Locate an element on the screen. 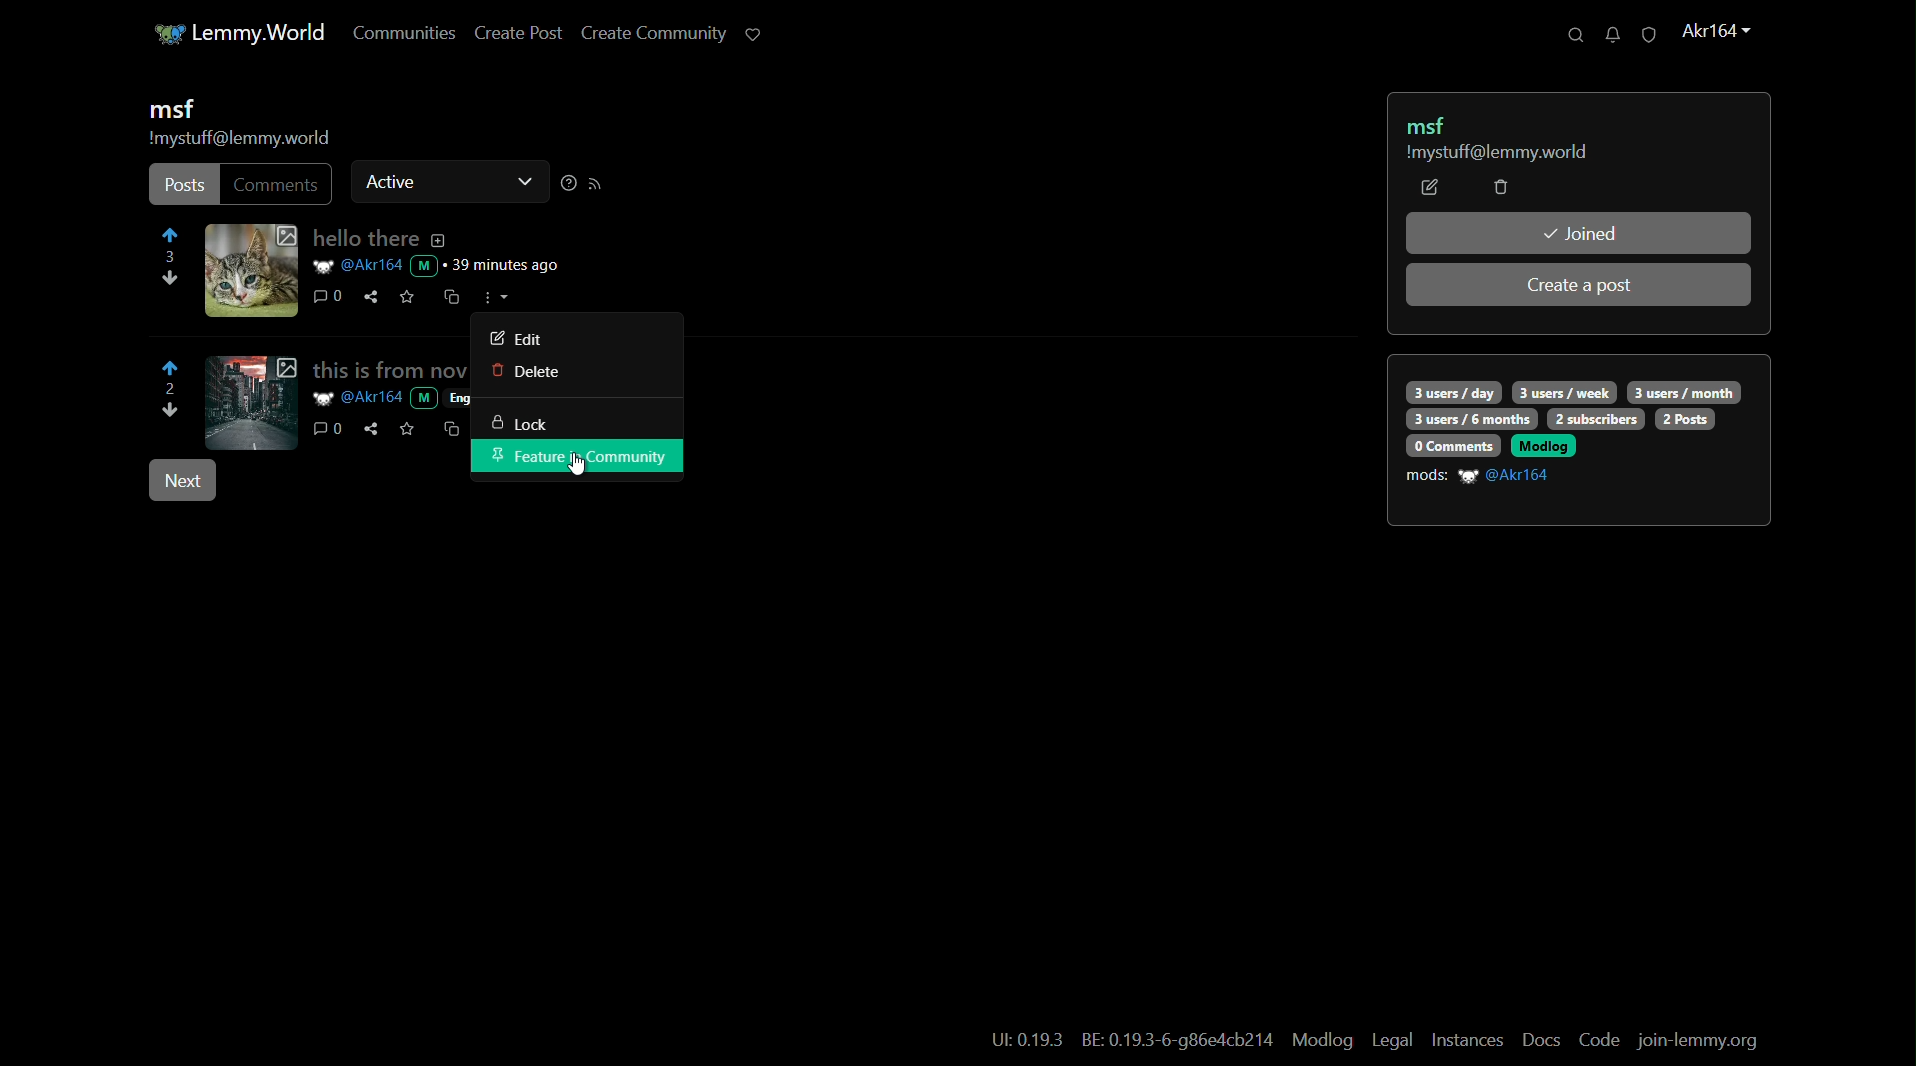  post is located at coordinates (183, 186).